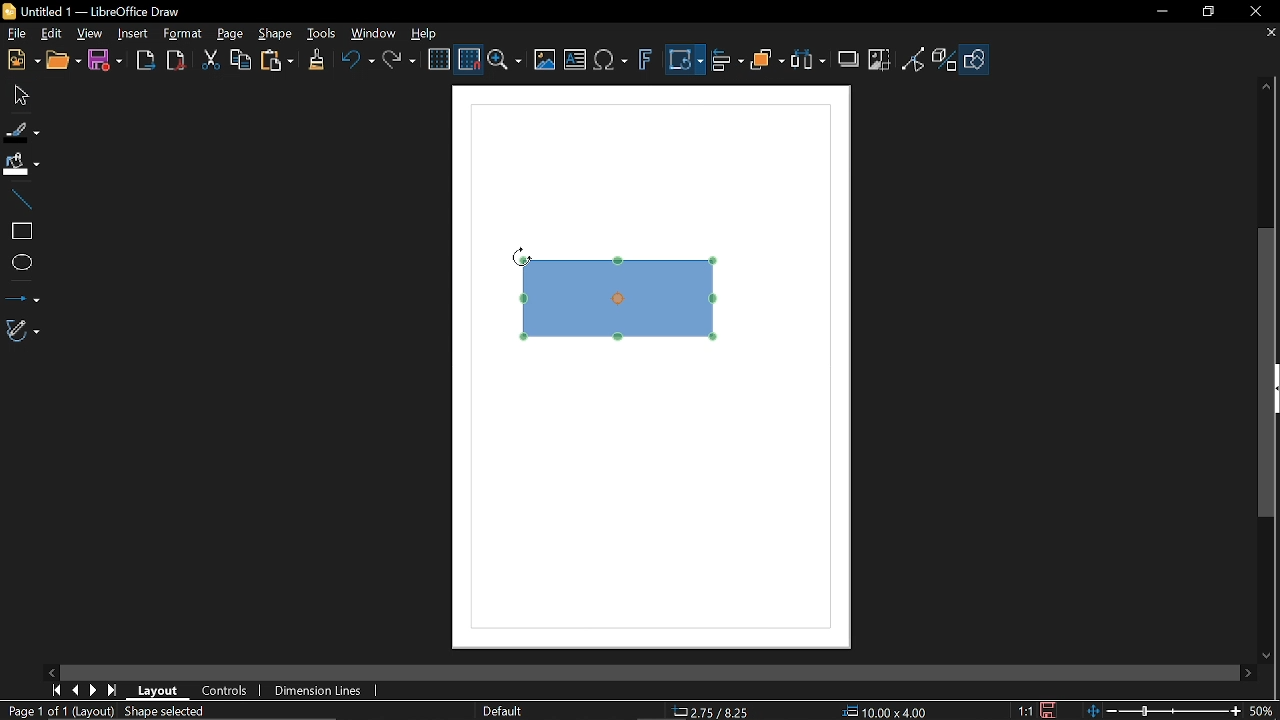 This screenshot has width=1280, height=720. What do you see at coordinates (175, 61) in the screenshot?
I see `Export as pdf` at bounding box center [175, 61].